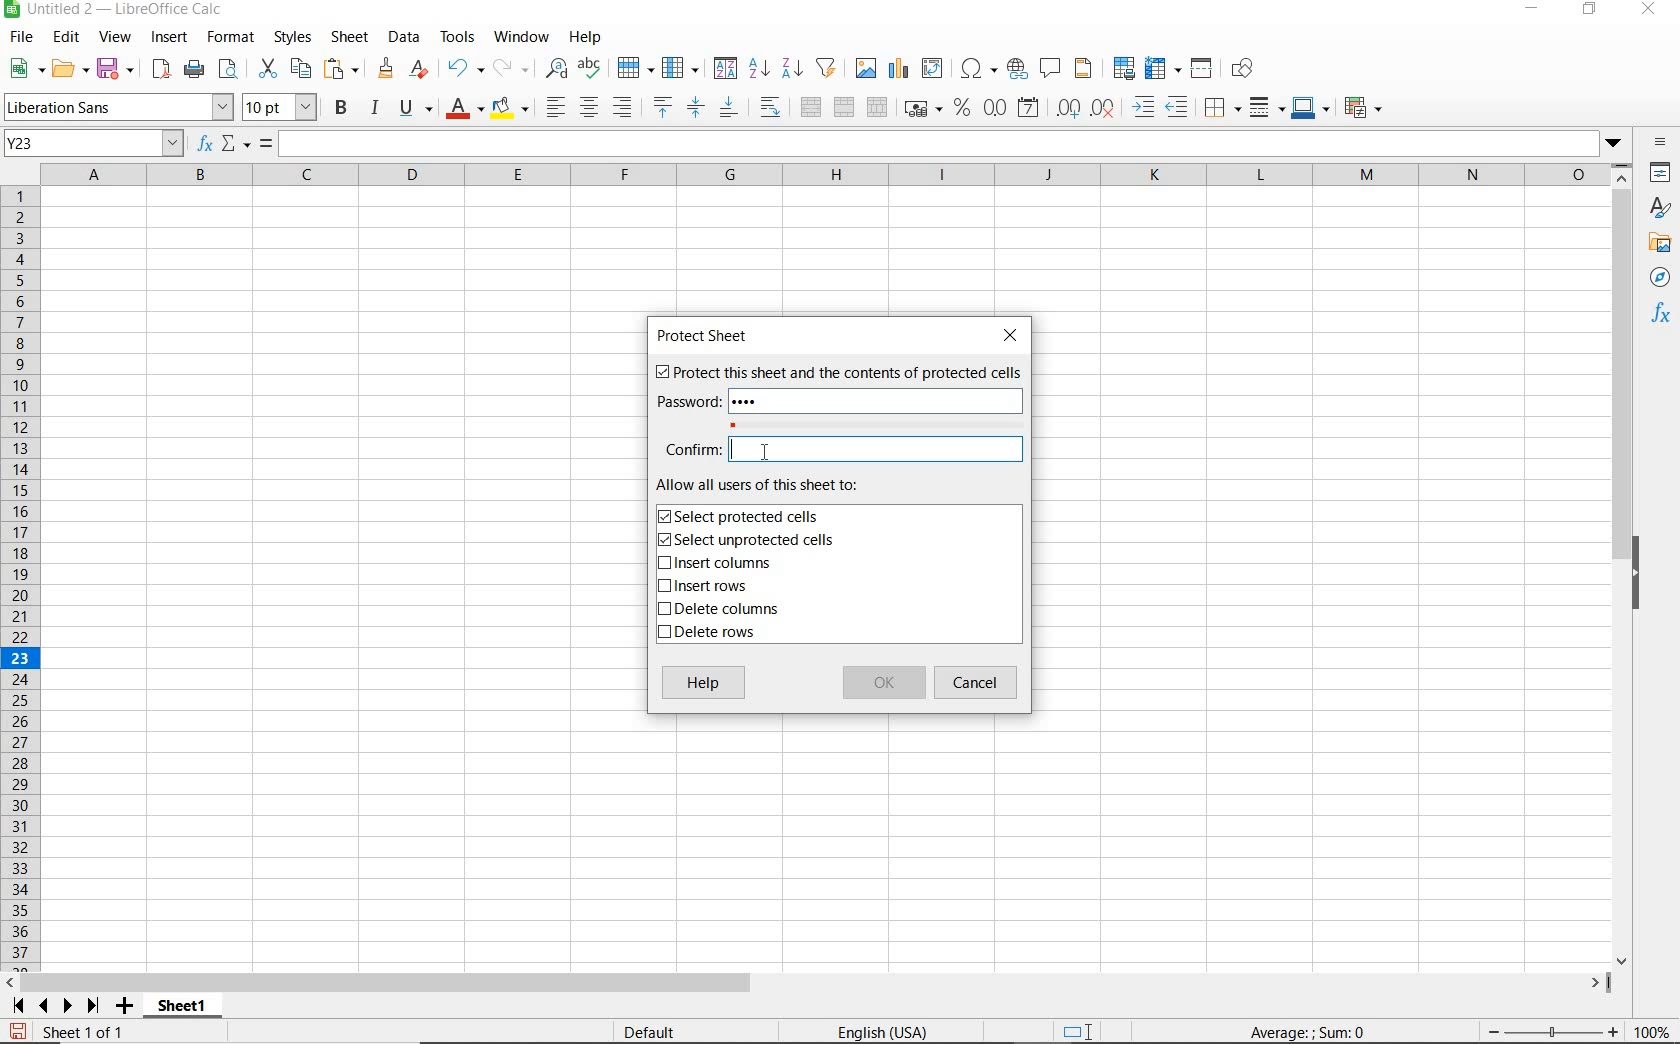 The image size is (1680, 1044). What do you see at coordinates (1653, 1033) in the screenshot?
I see `ZOOM FACTOR` at bounding box center [1653, 1033].